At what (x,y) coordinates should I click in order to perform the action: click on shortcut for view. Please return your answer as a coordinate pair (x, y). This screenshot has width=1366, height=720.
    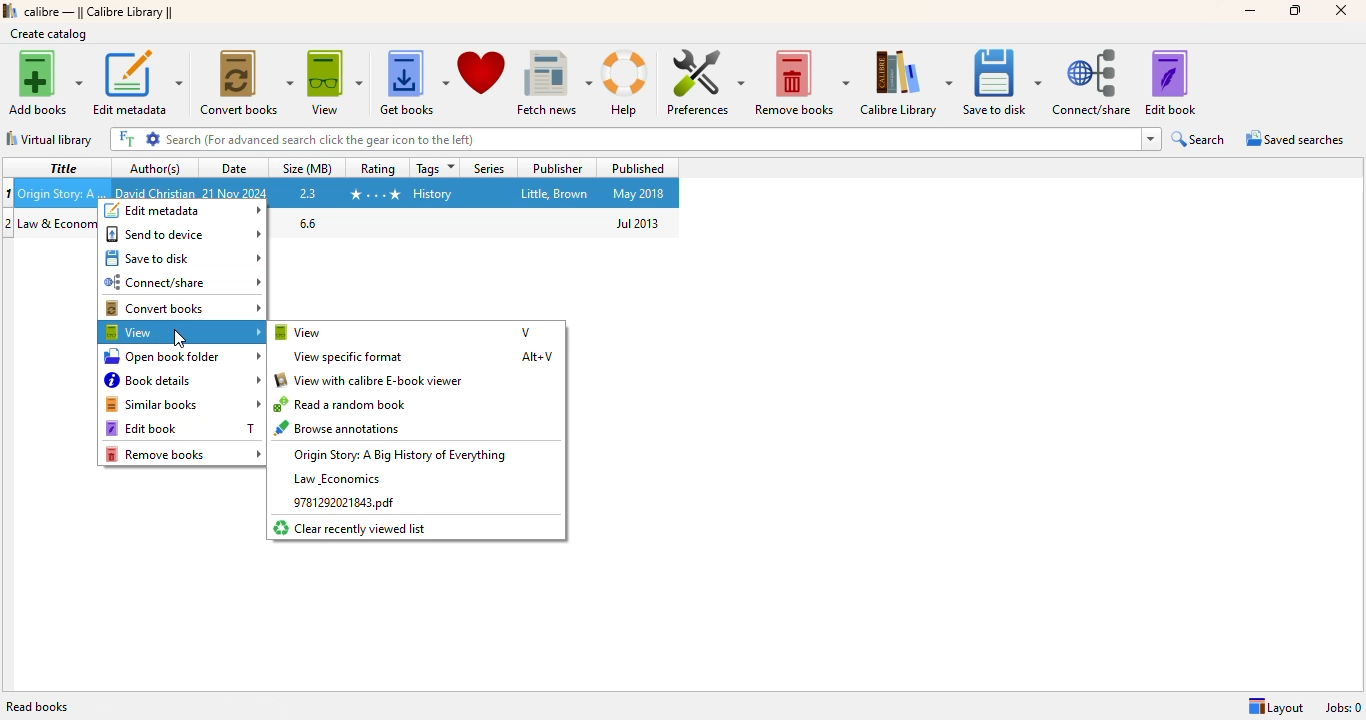
    Looking at the image, I should click on (526, 331).